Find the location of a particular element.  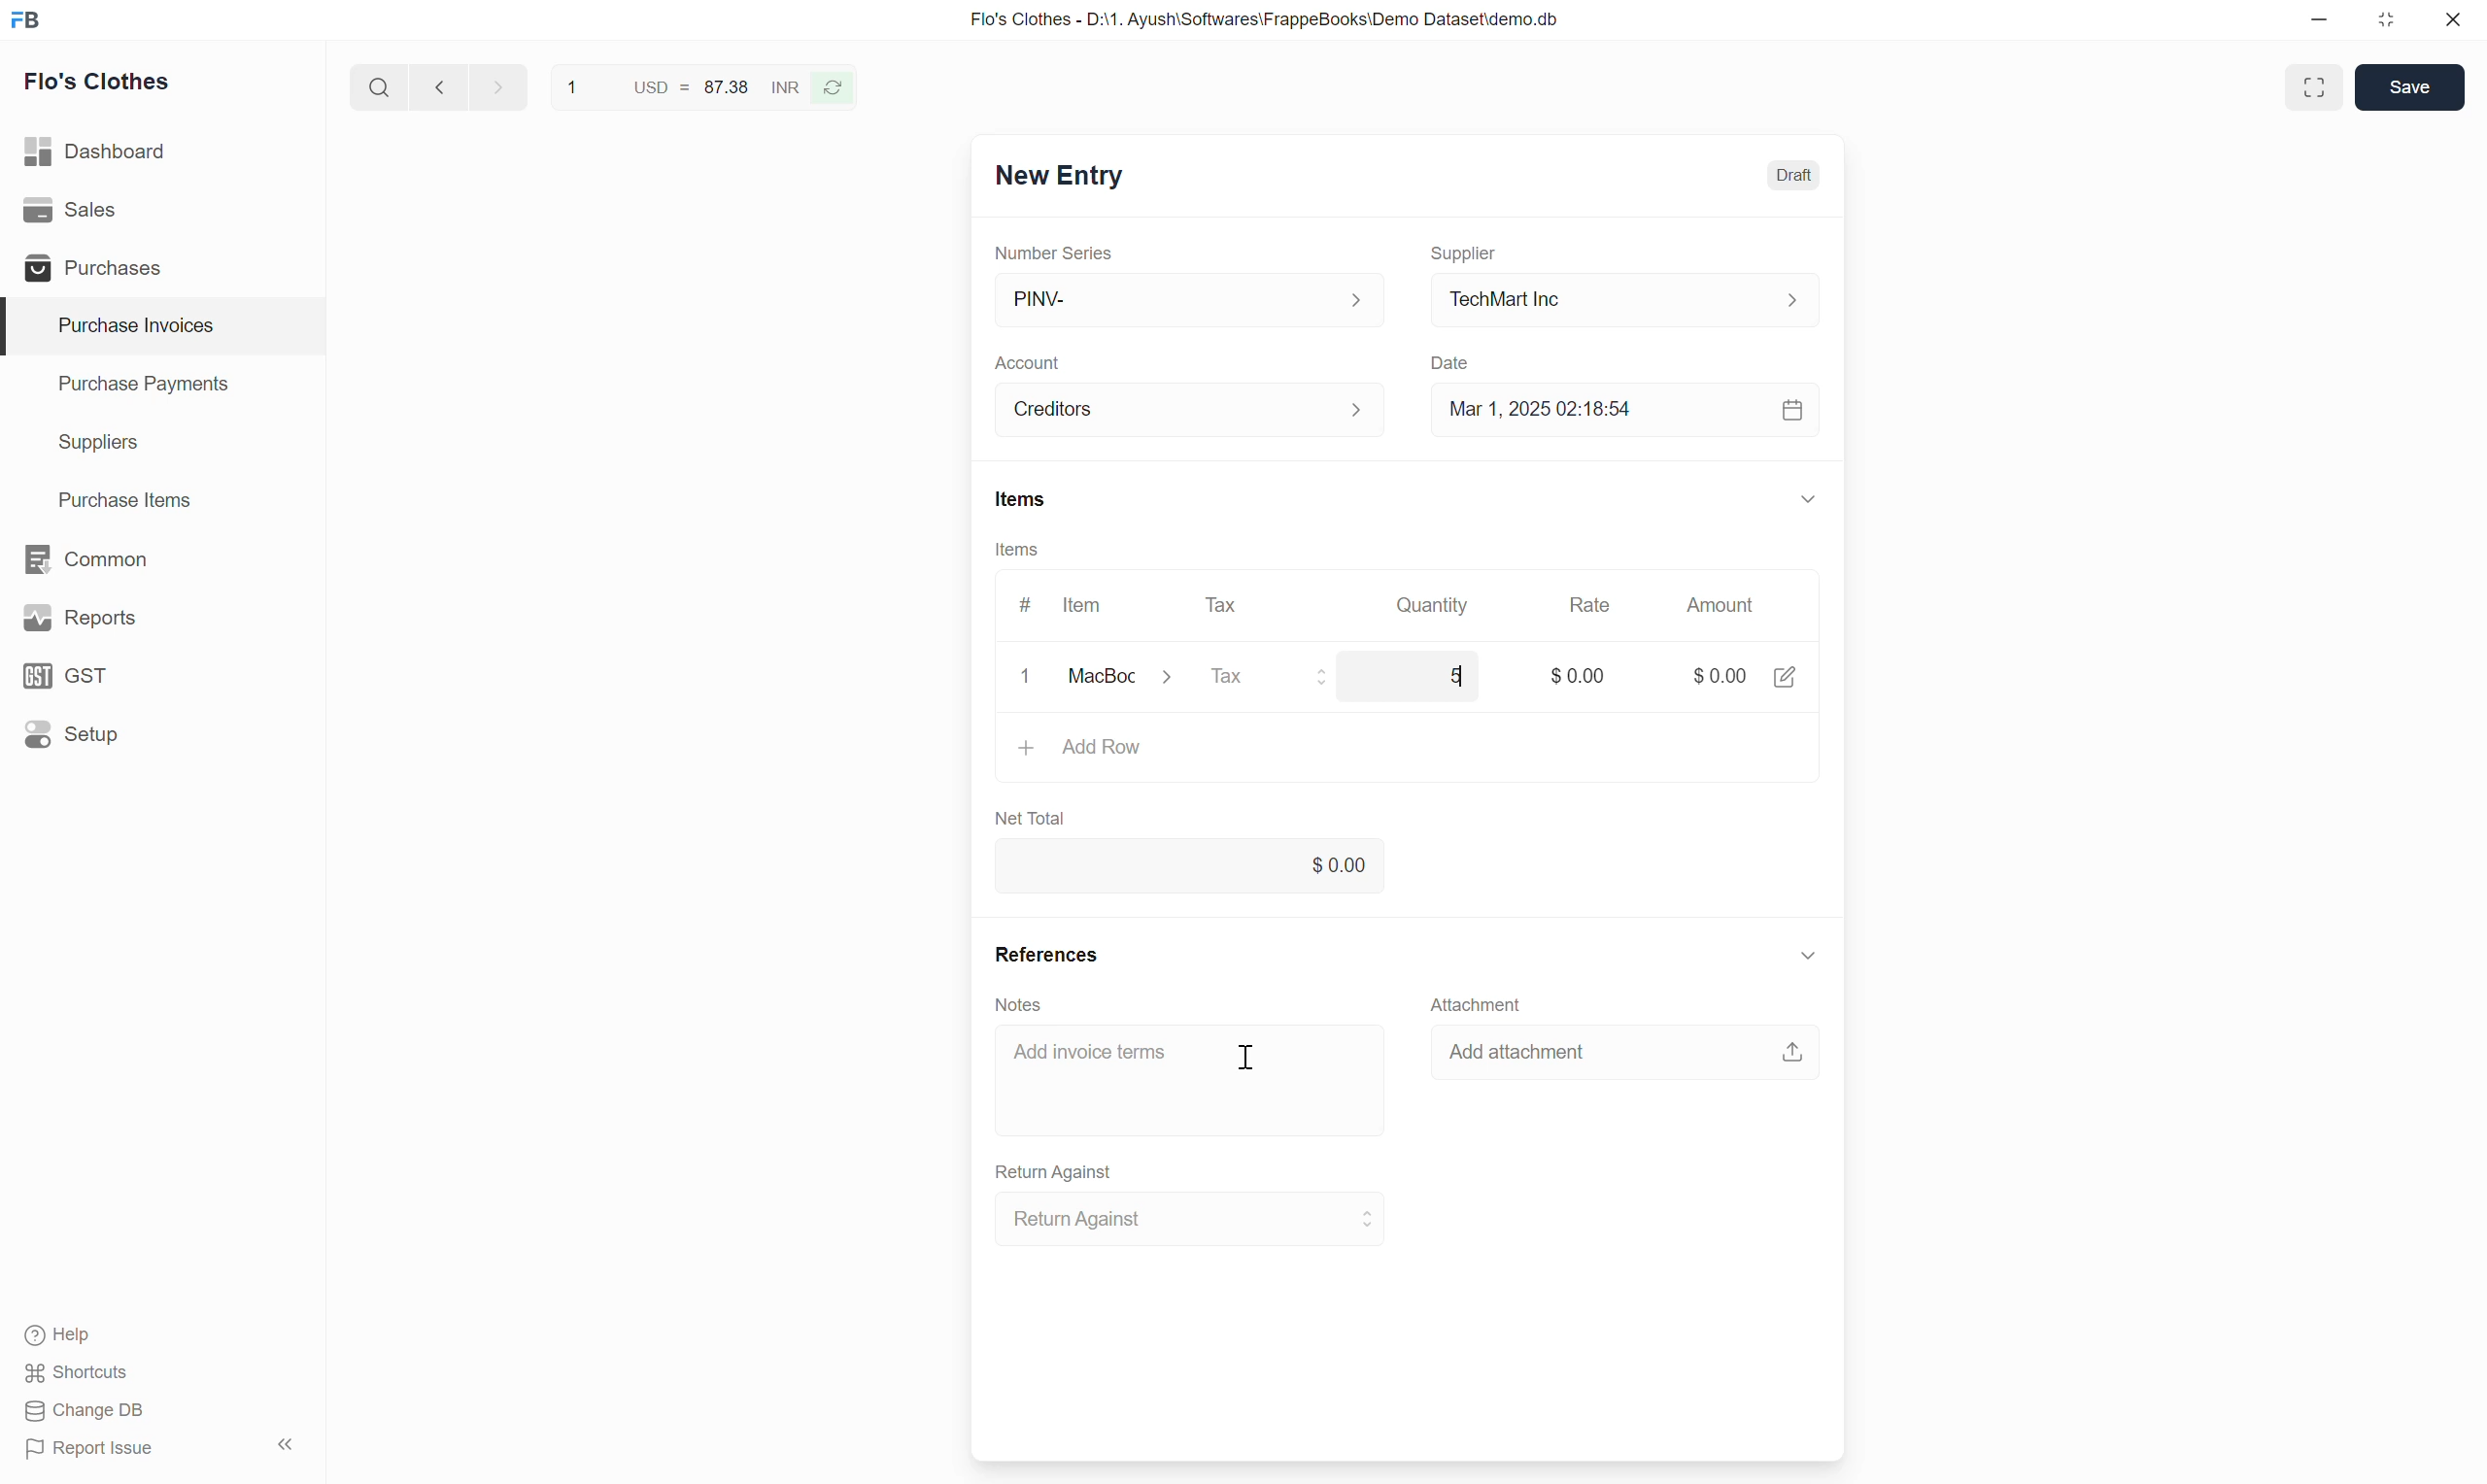

Reverse is located at coordinates (833, 88).